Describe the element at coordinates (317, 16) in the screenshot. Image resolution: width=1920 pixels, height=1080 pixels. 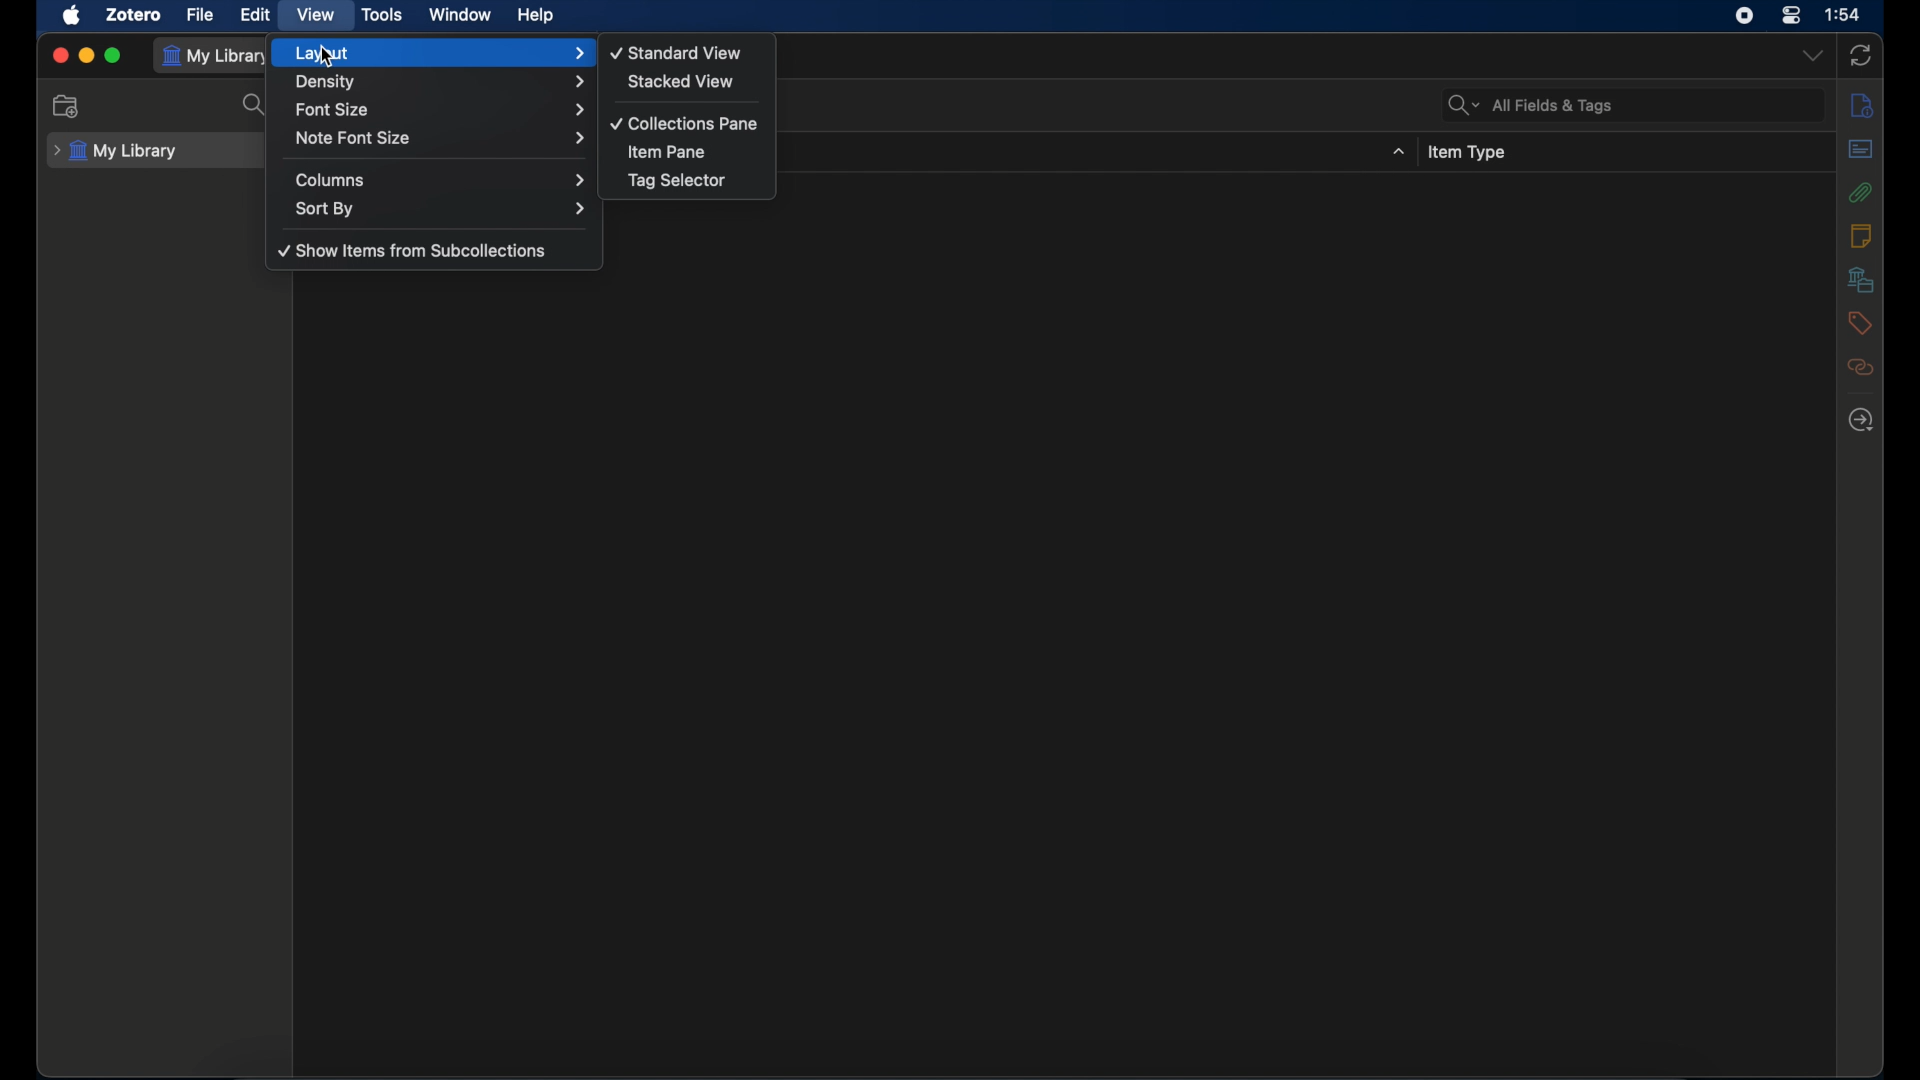
I see `view` at that location.